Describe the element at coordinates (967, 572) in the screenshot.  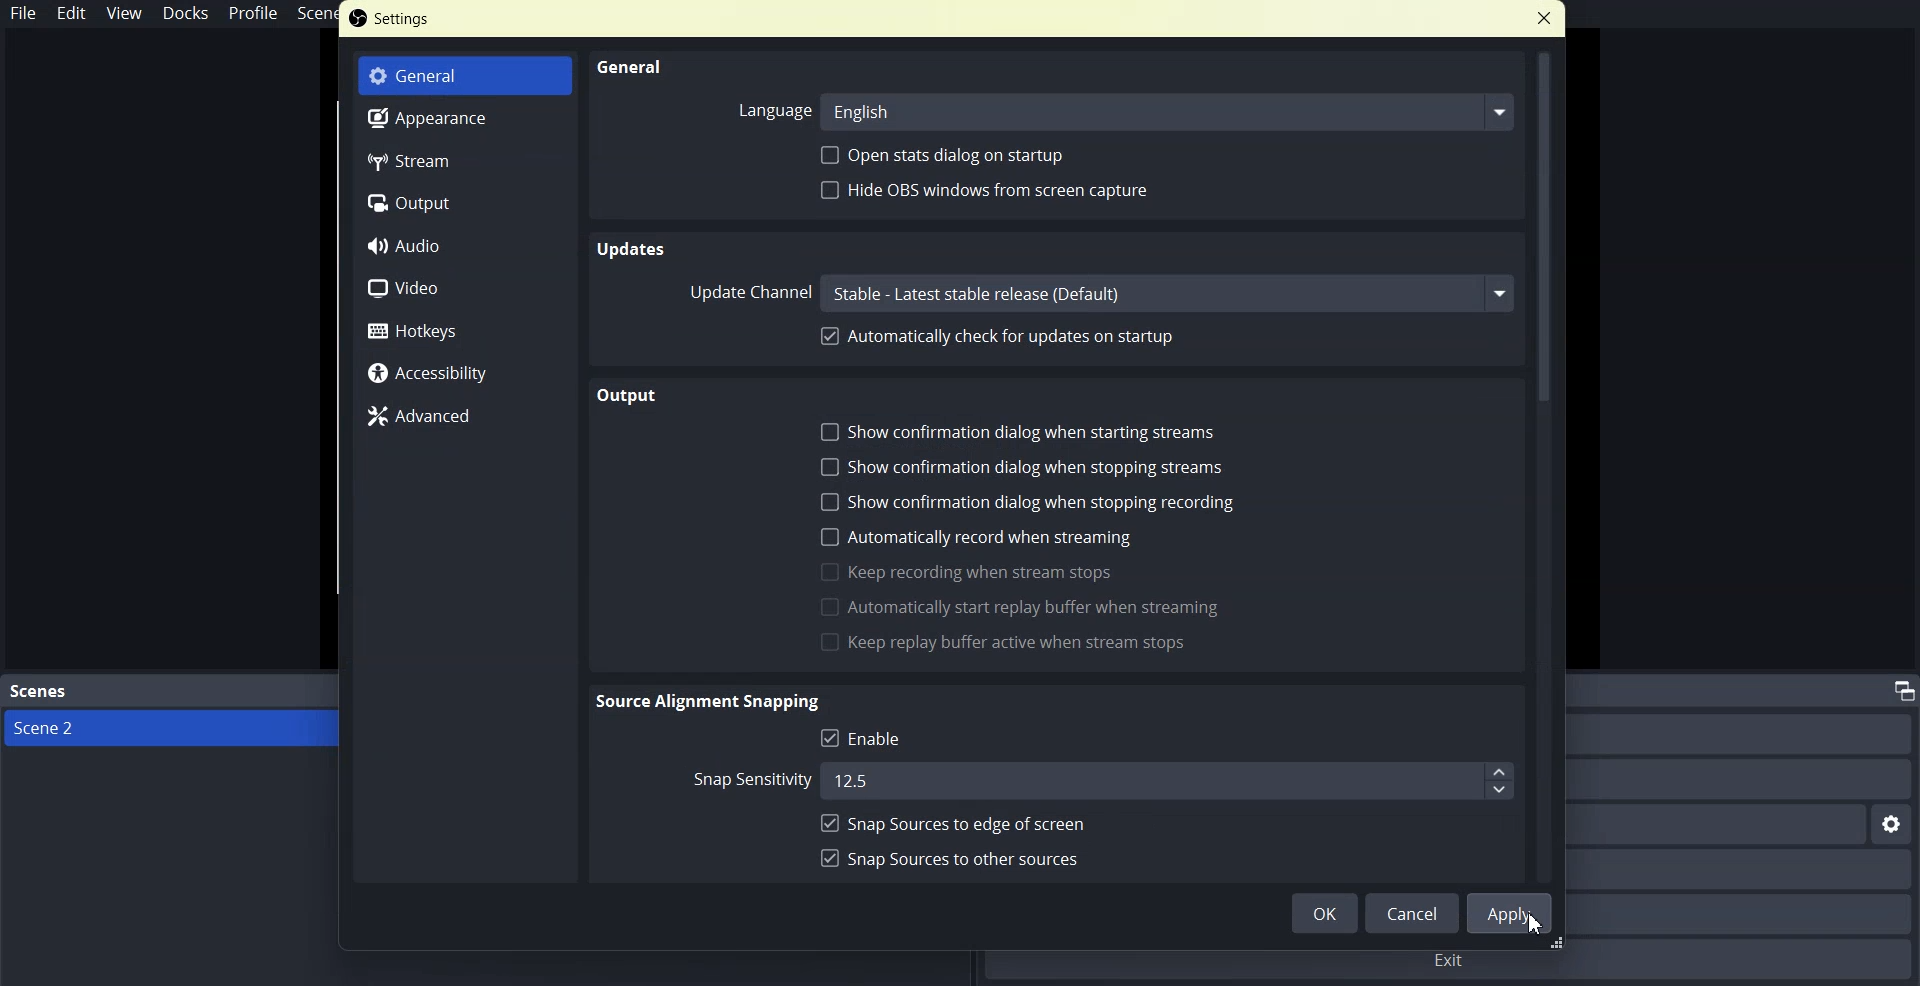
I see `Keep recording when stream stops` at that location.